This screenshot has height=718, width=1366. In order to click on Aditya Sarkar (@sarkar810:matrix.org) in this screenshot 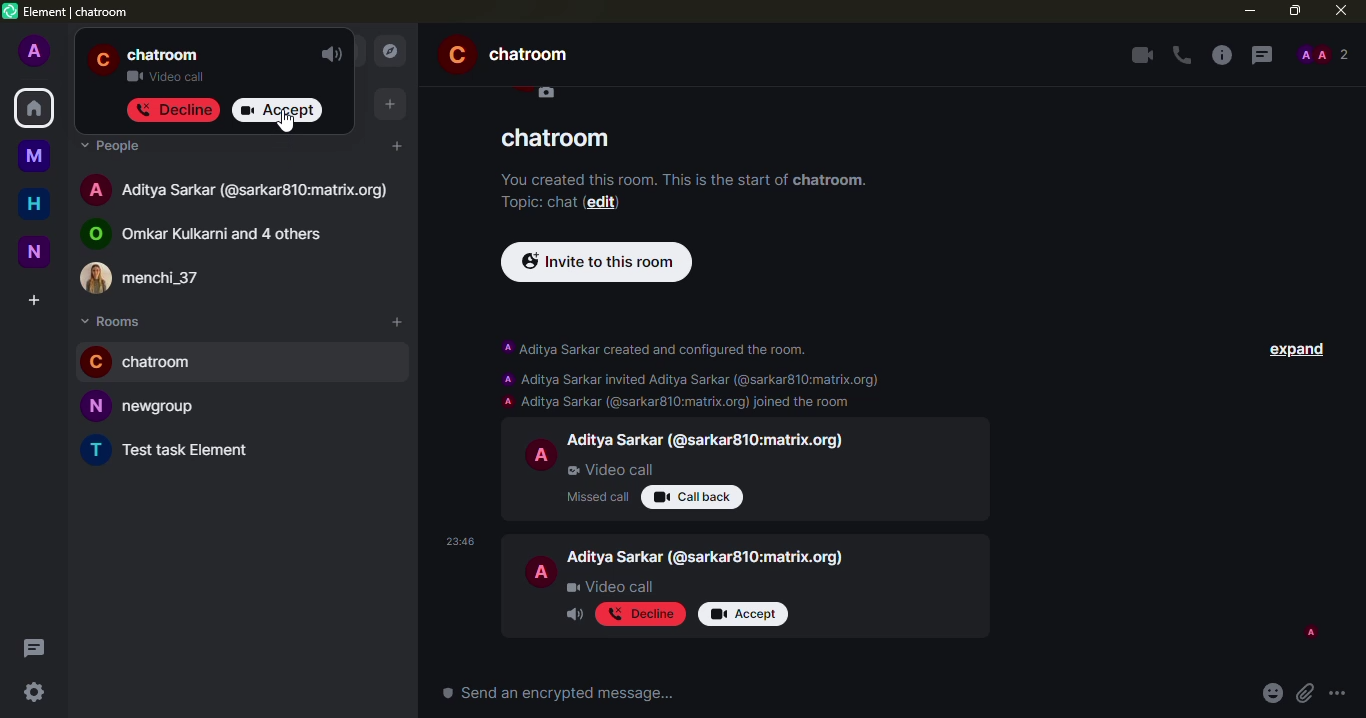, I will do `click(240, 191)`.